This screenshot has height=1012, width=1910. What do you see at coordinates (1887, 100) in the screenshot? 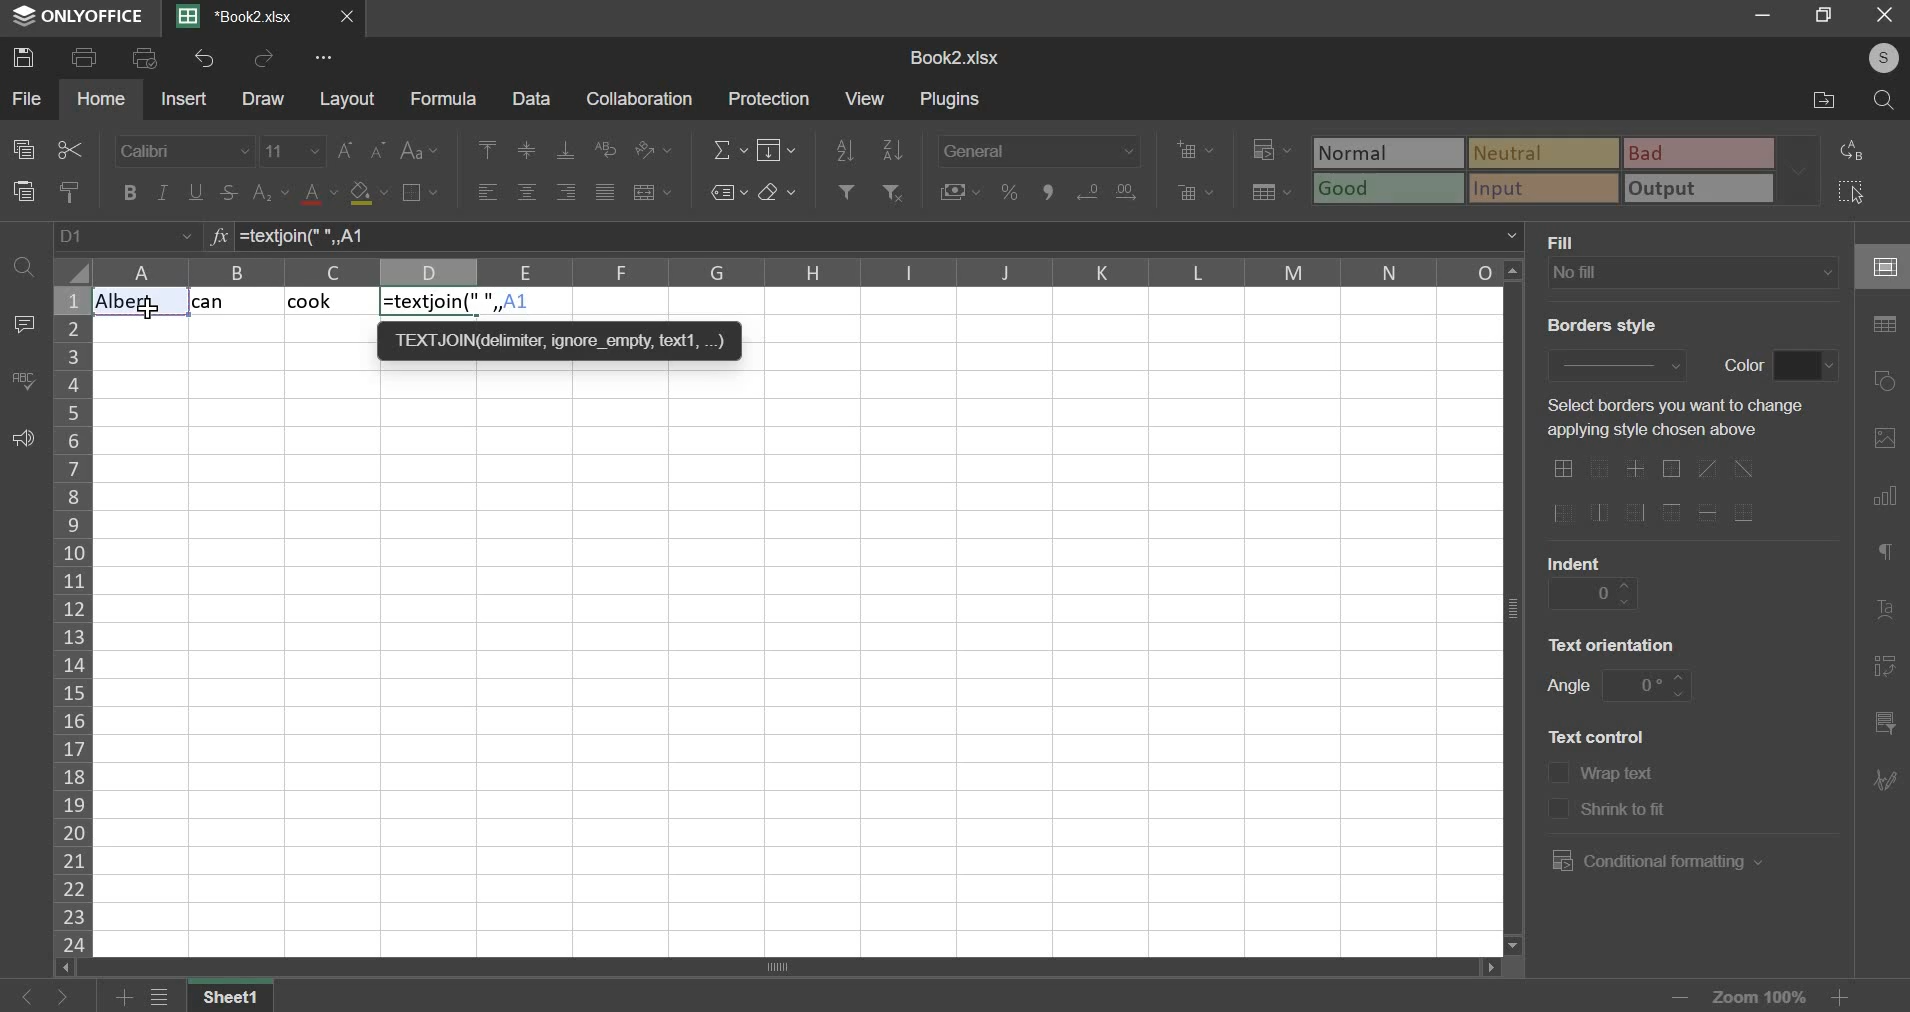
I see `search` at bounding box center [1887, 100].